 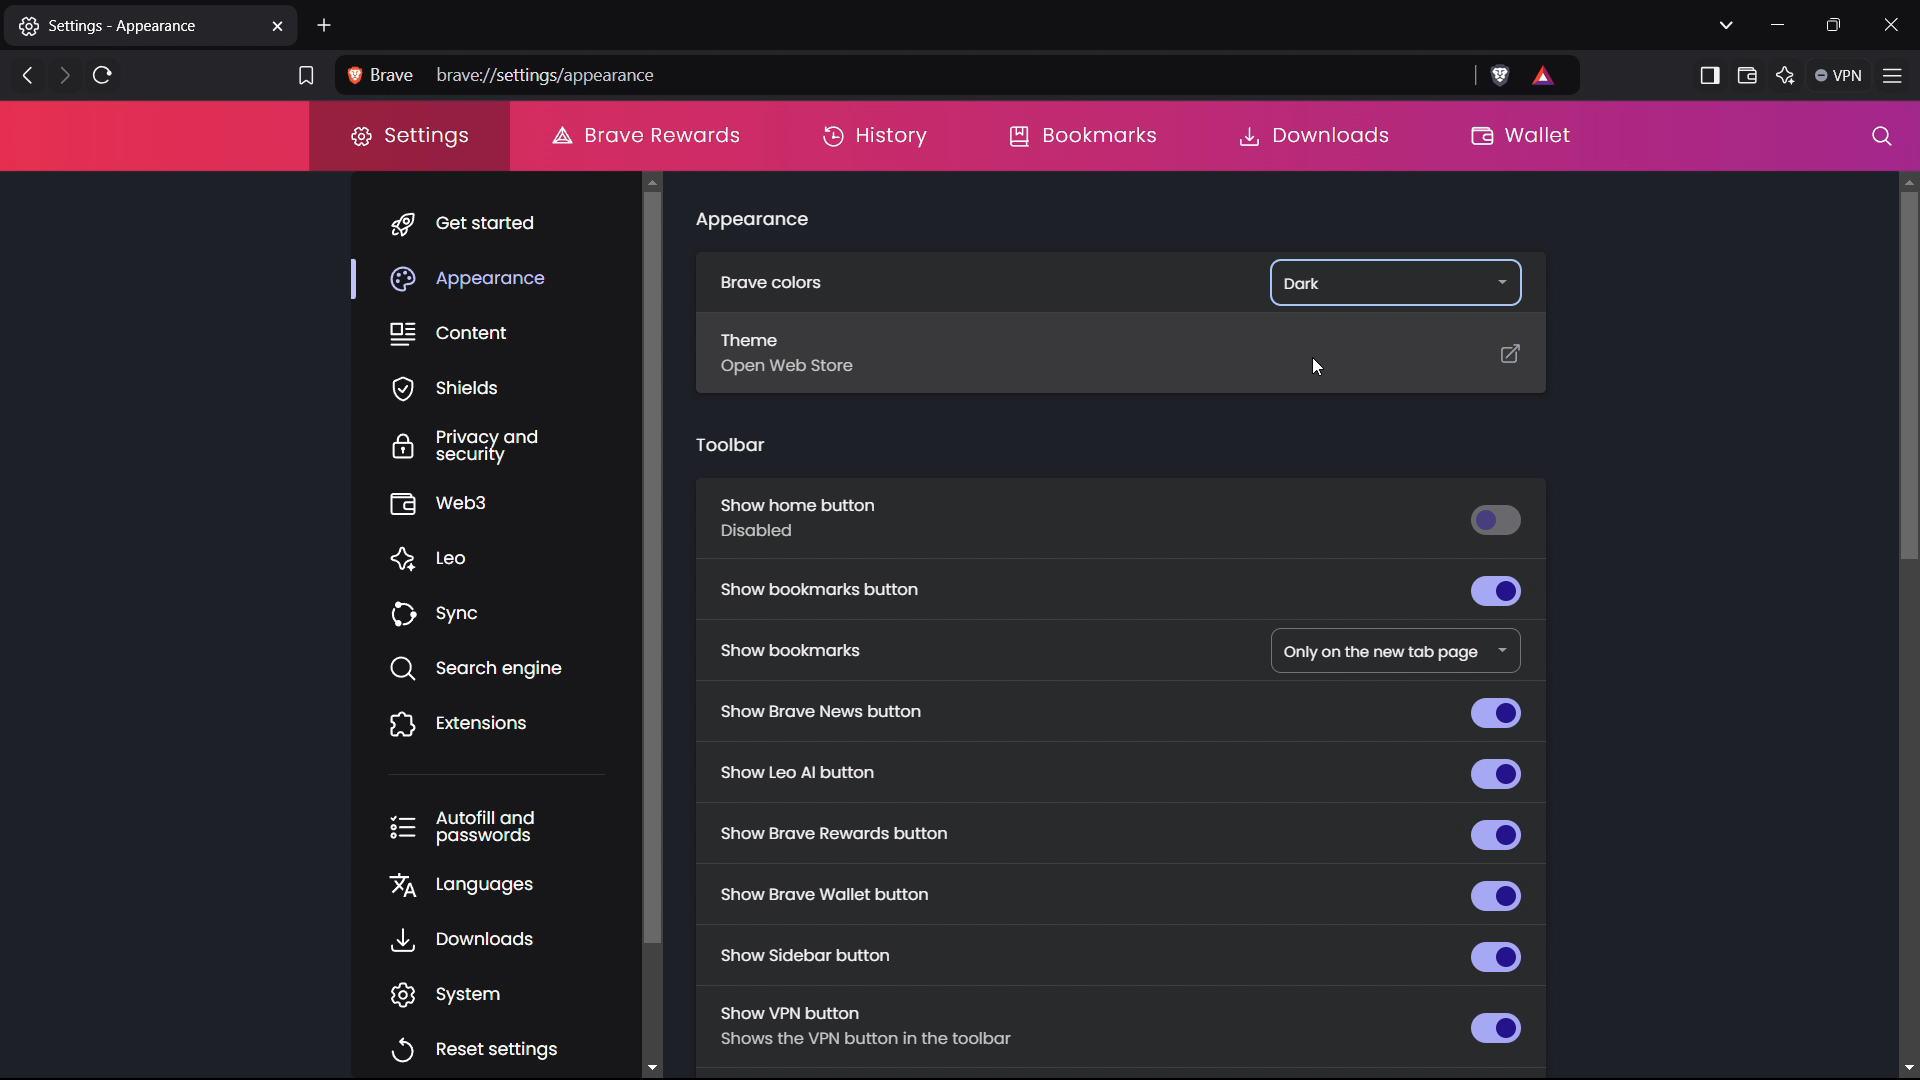 I want to click on refresh page, so click(x=102, y=75).